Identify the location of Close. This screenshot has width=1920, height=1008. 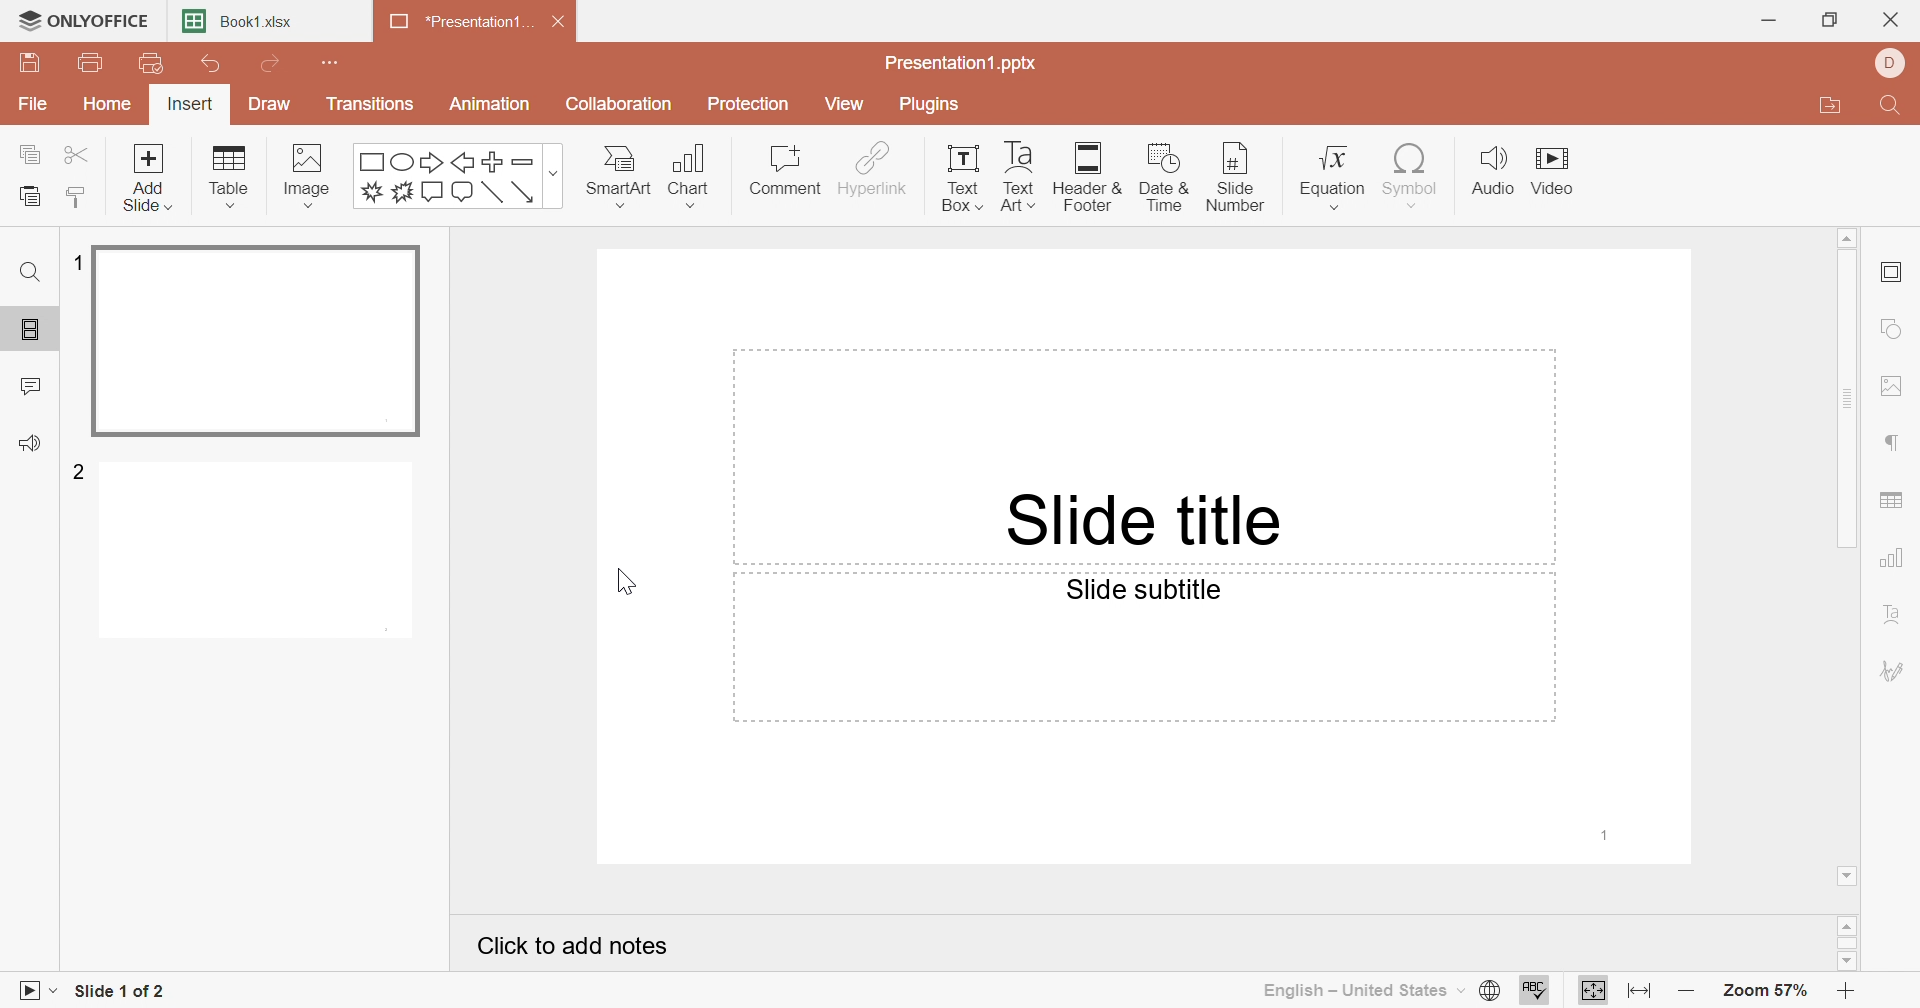
(1895, 22).